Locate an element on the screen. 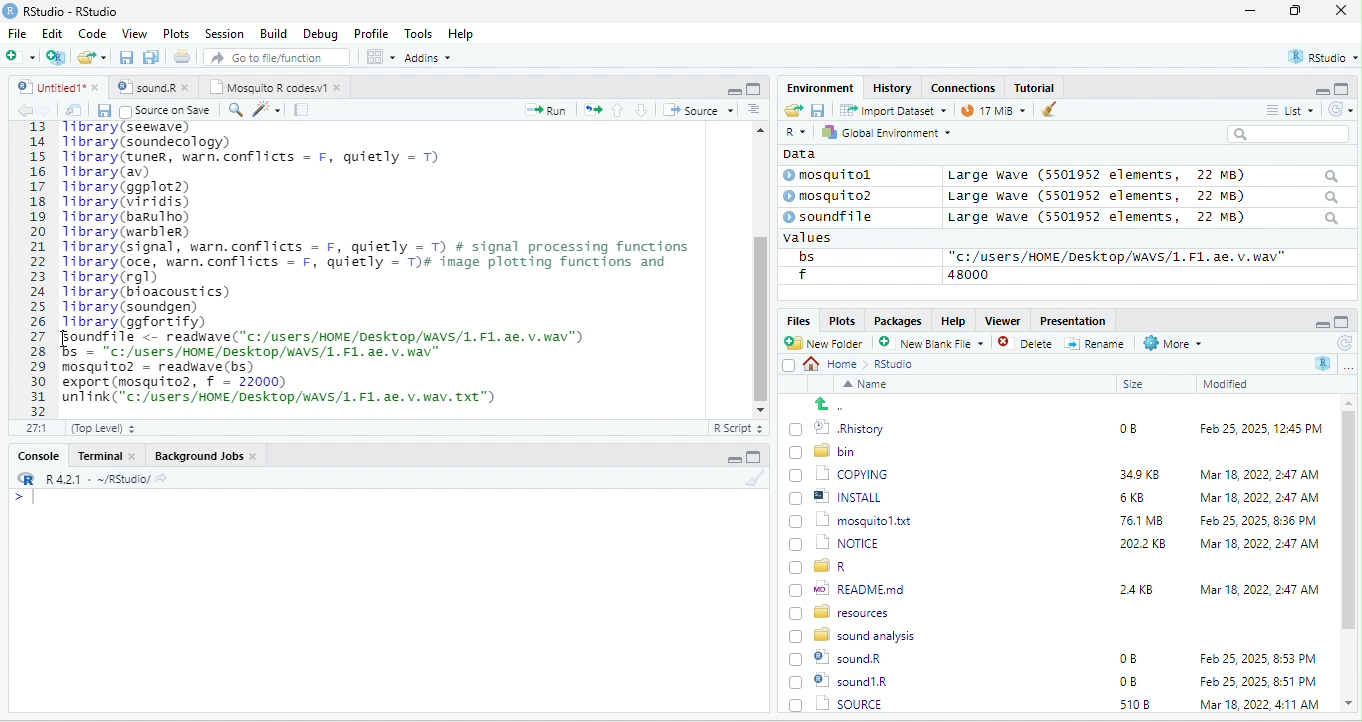 Image resolution: width=1362 pixels, height=722 pixels. R is located at coordinates (1324, 363).